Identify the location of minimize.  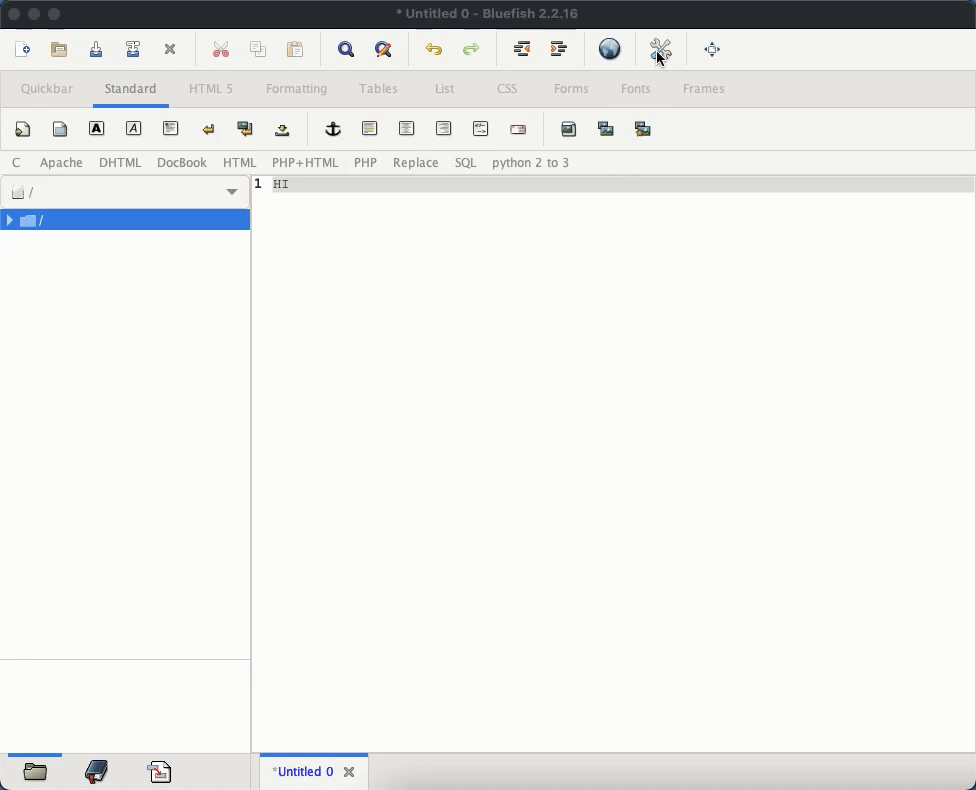
(35, 14).